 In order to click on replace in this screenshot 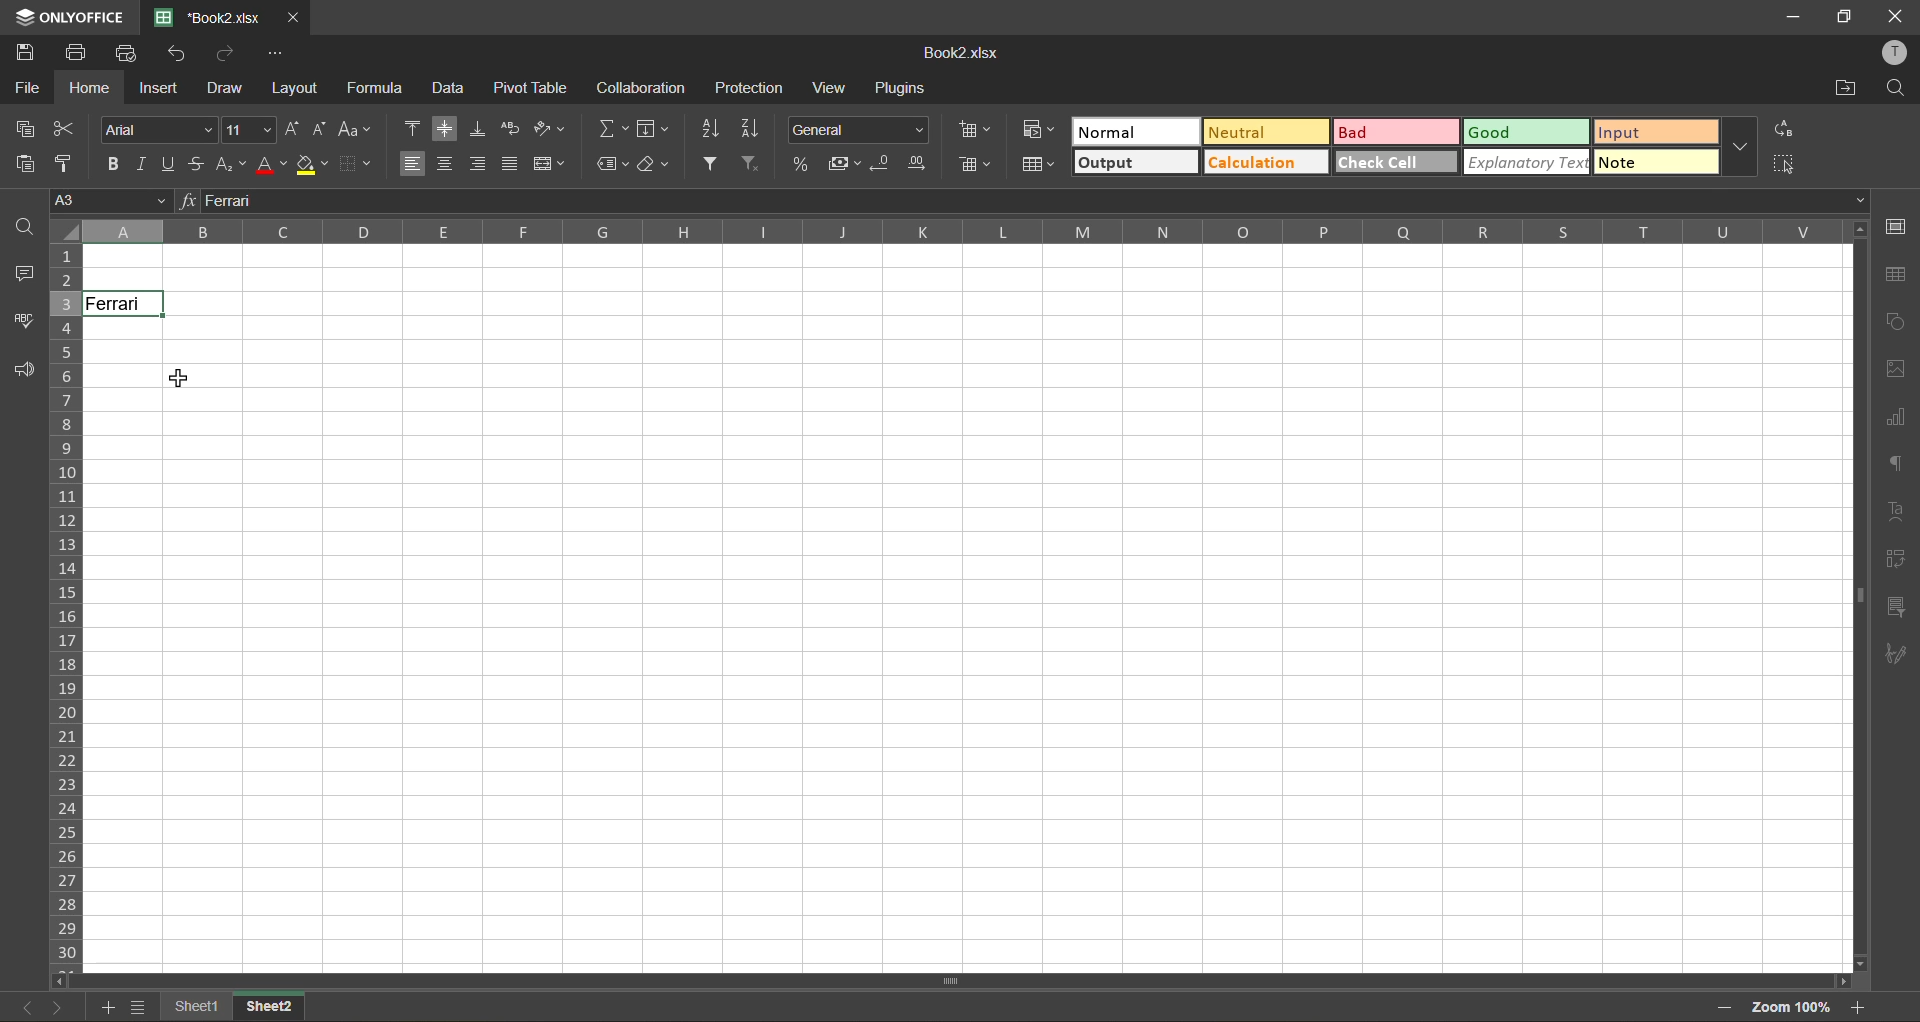, I will do `click(1783, 130)`.